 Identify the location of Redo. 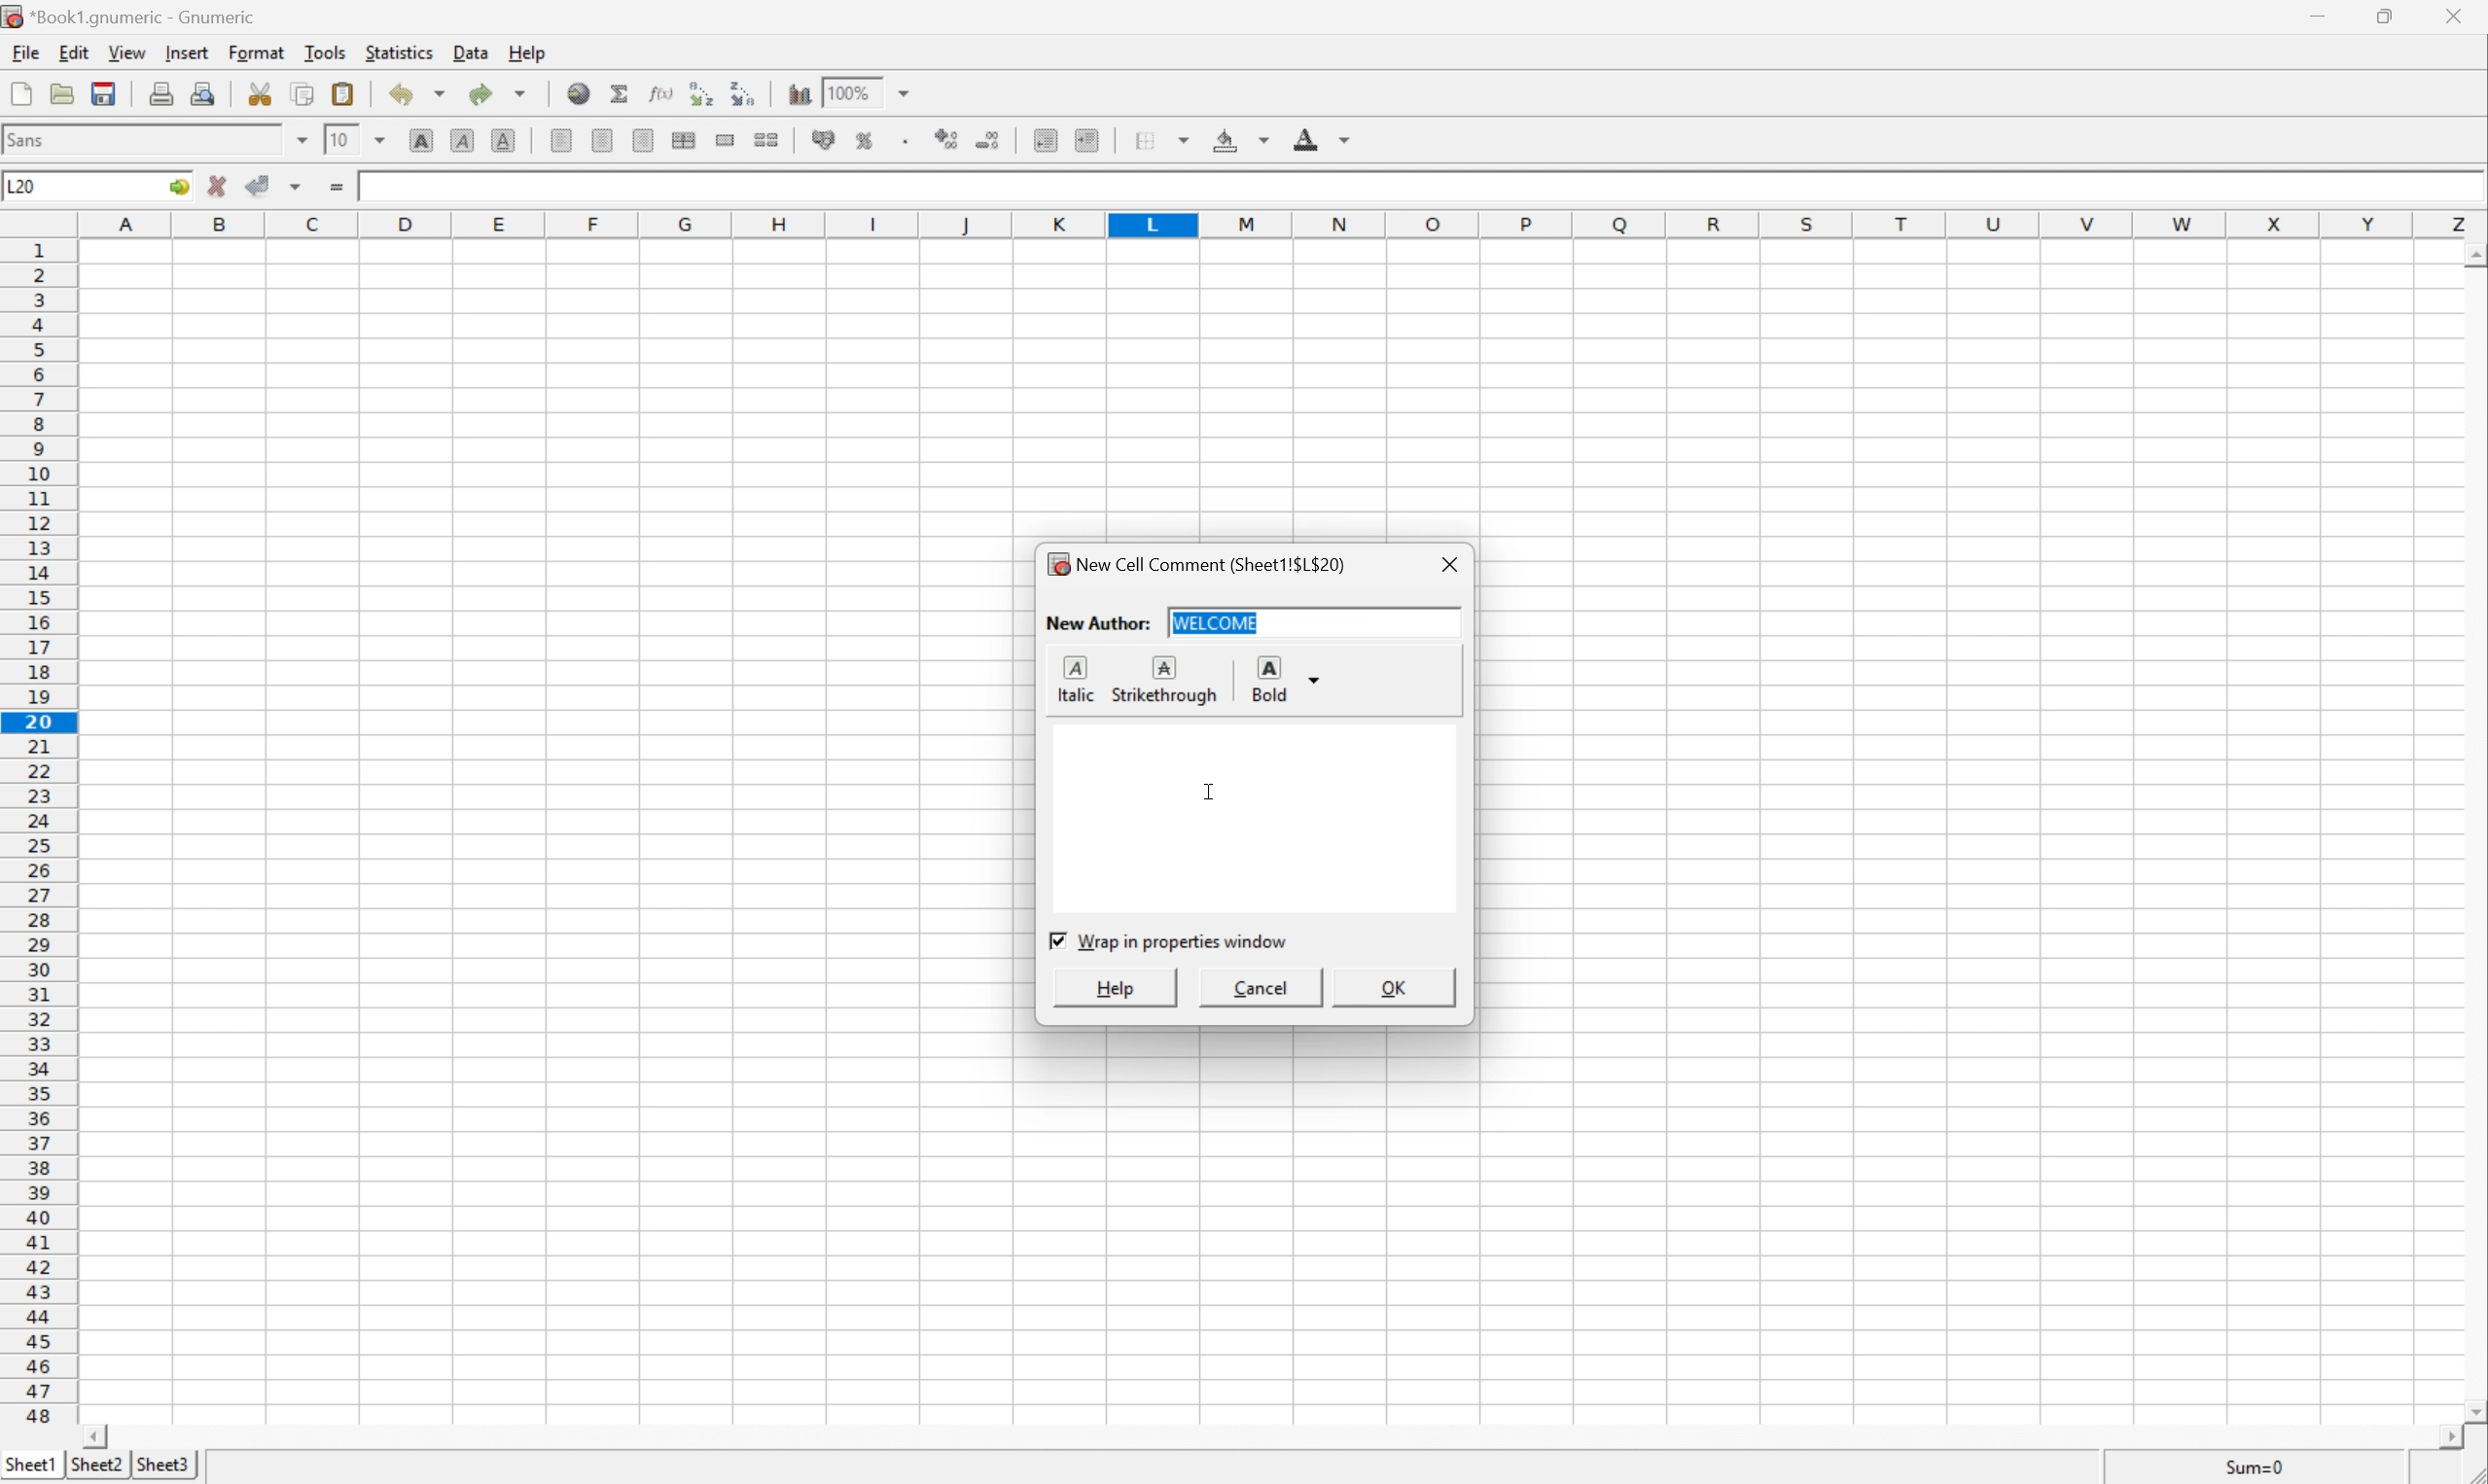
(501, 93).